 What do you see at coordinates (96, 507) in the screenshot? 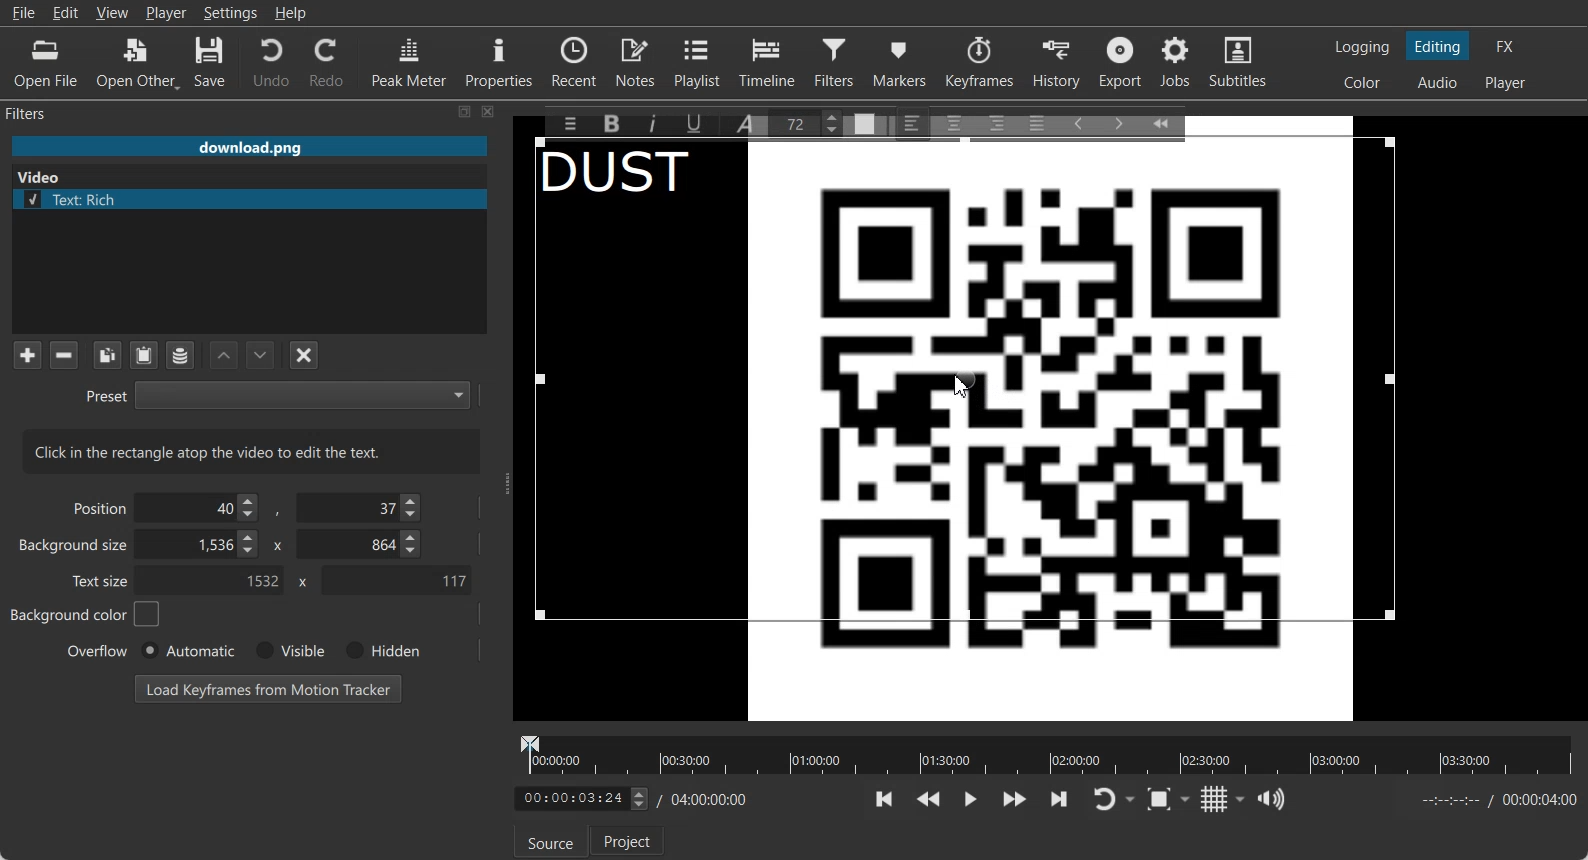
I see `Position` at bounding box center [96, 507].